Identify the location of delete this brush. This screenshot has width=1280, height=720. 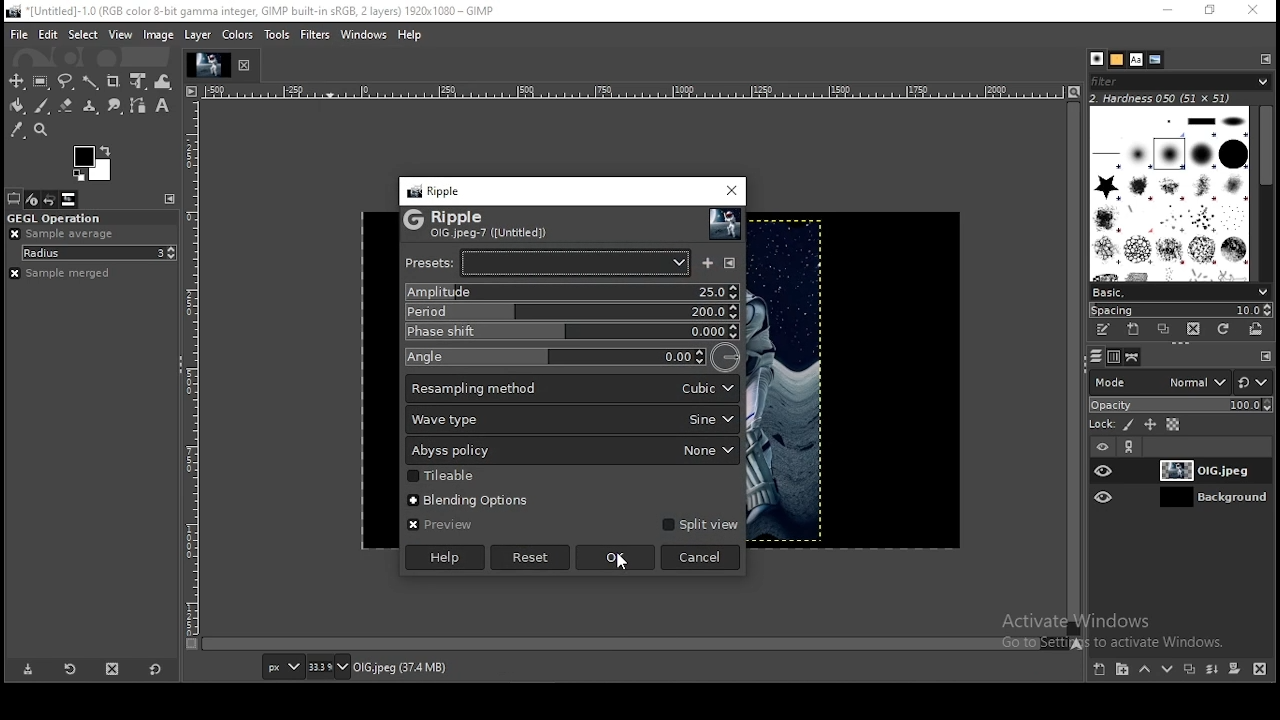
(1193, 329).